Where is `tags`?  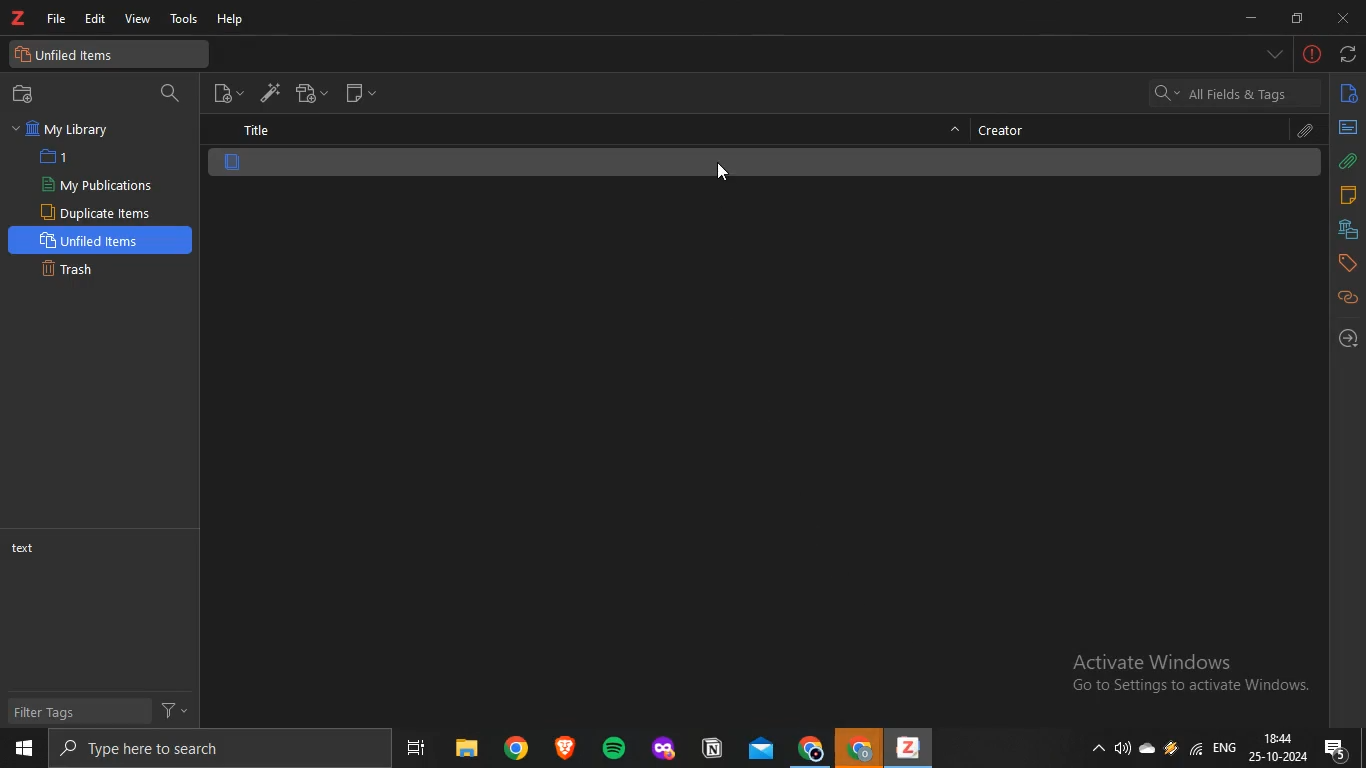
tags is located at coordinates (1347, 264).